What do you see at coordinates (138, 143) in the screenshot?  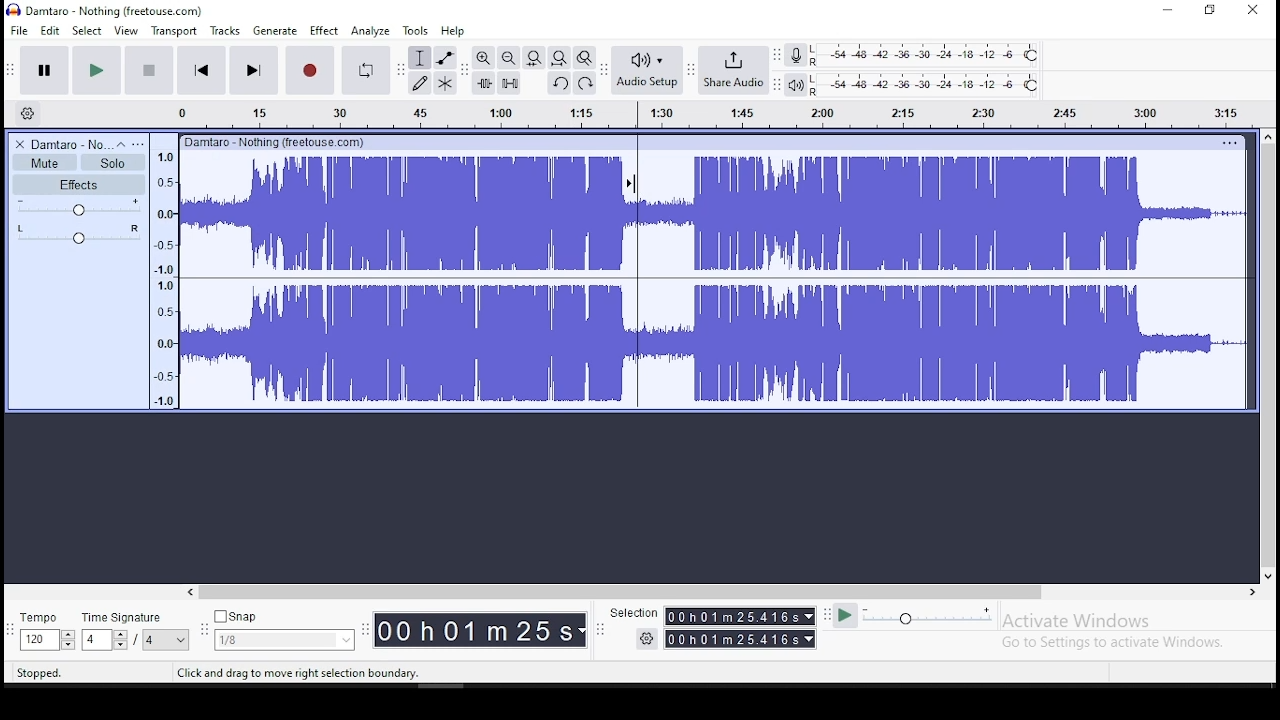 I see `open menu` at bounding box center [138, 143].